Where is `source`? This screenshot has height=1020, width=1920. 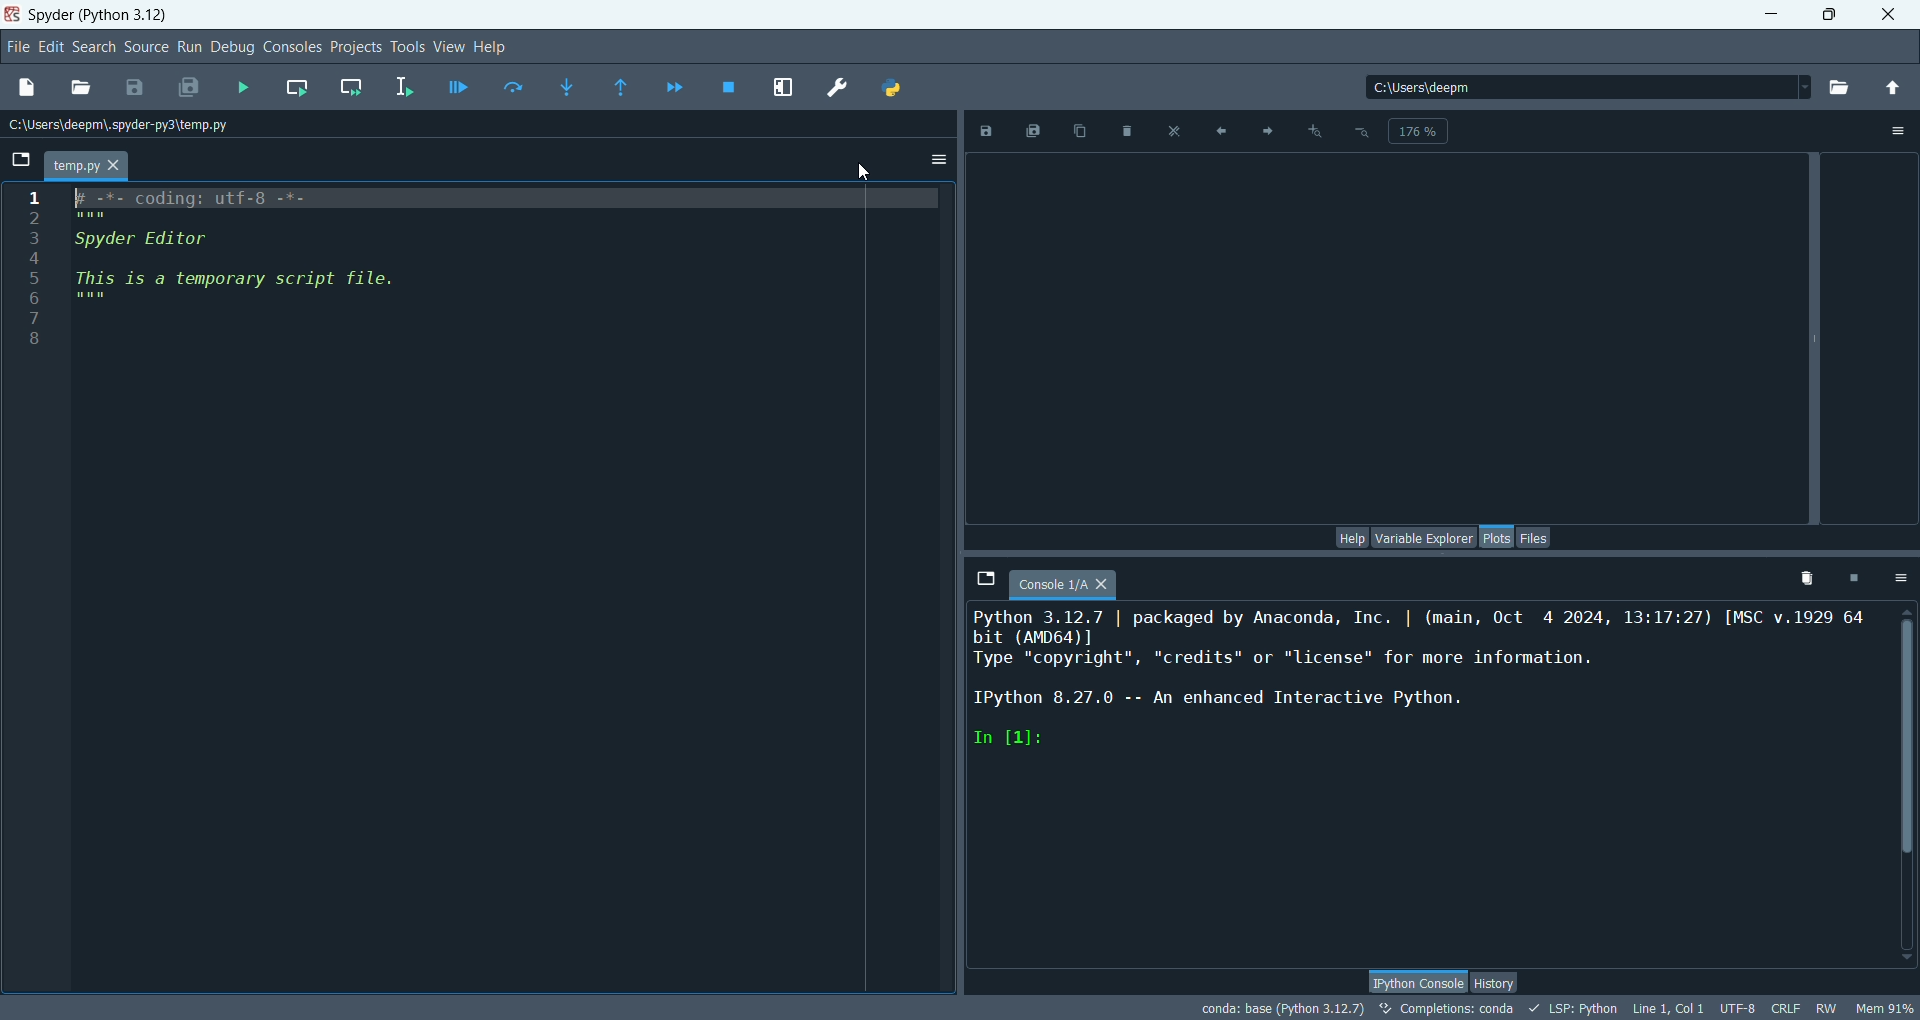 source is located at coordinates (147, 49).